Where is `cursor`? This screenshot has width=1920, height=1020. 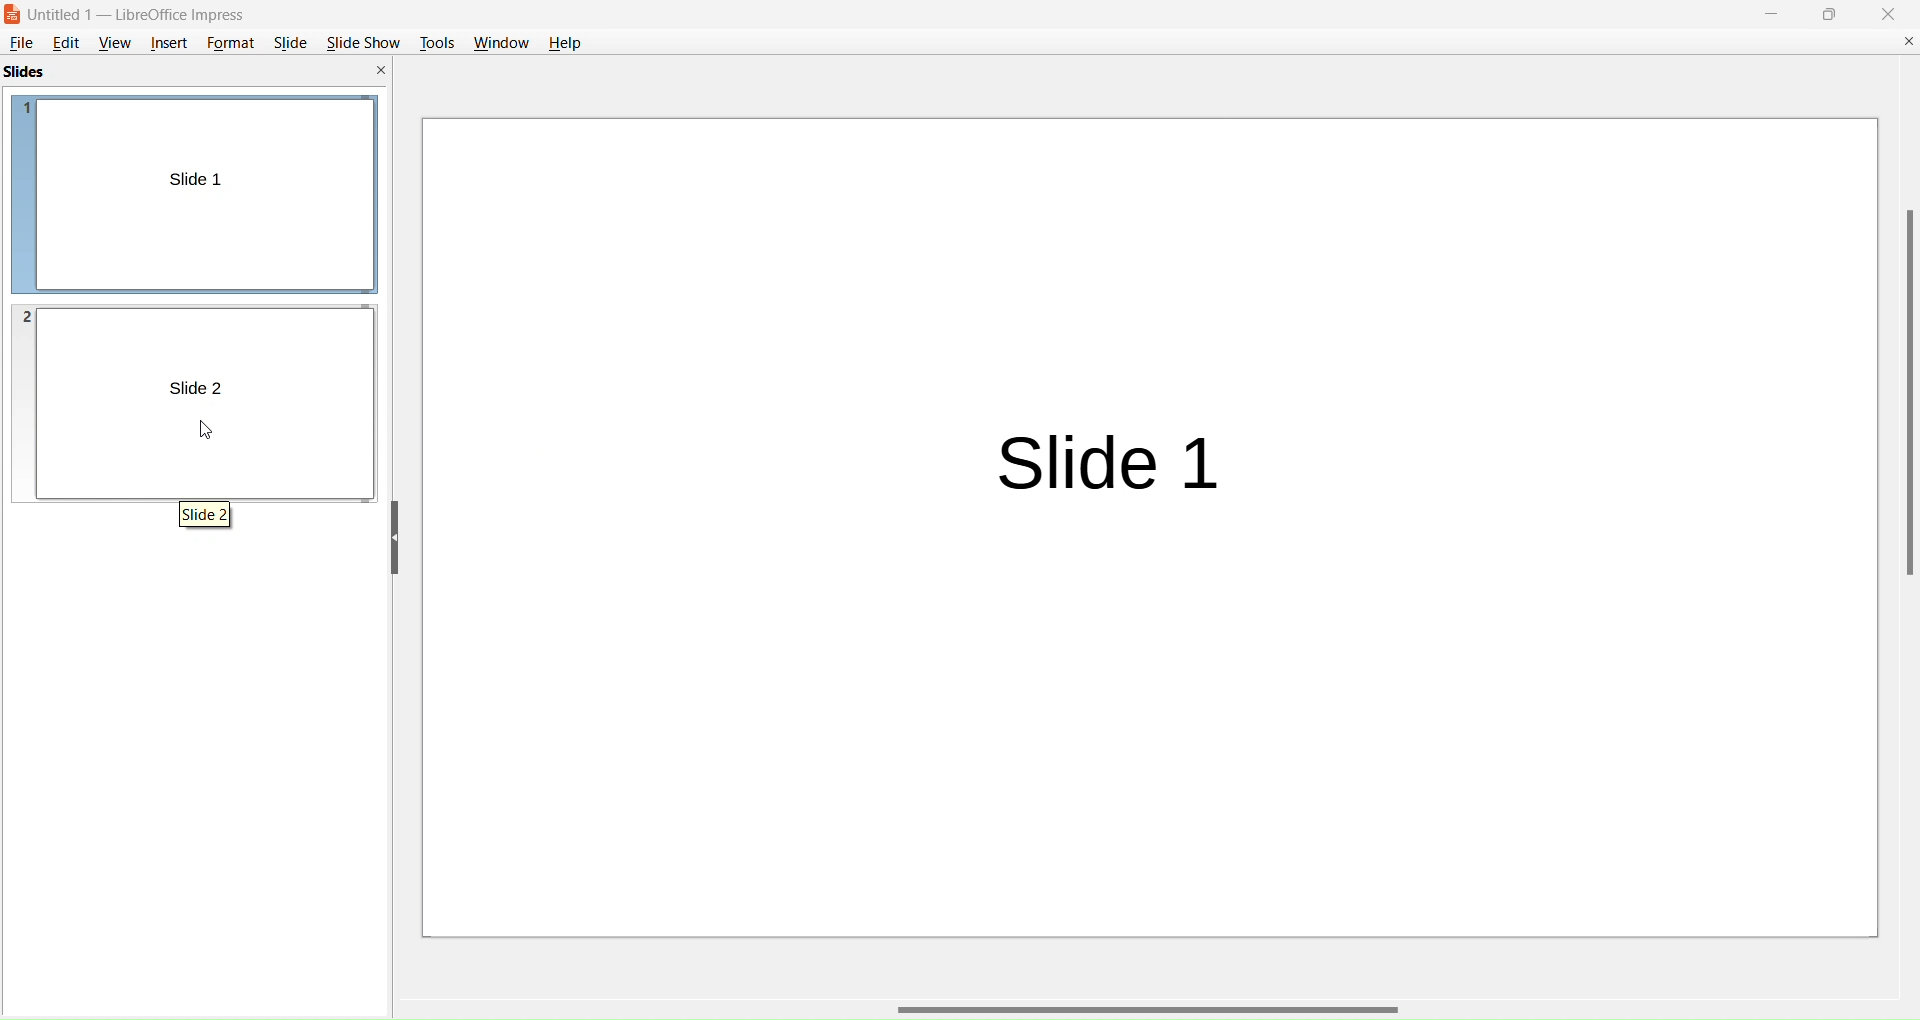
cursor is located at coordinates (212, 434).